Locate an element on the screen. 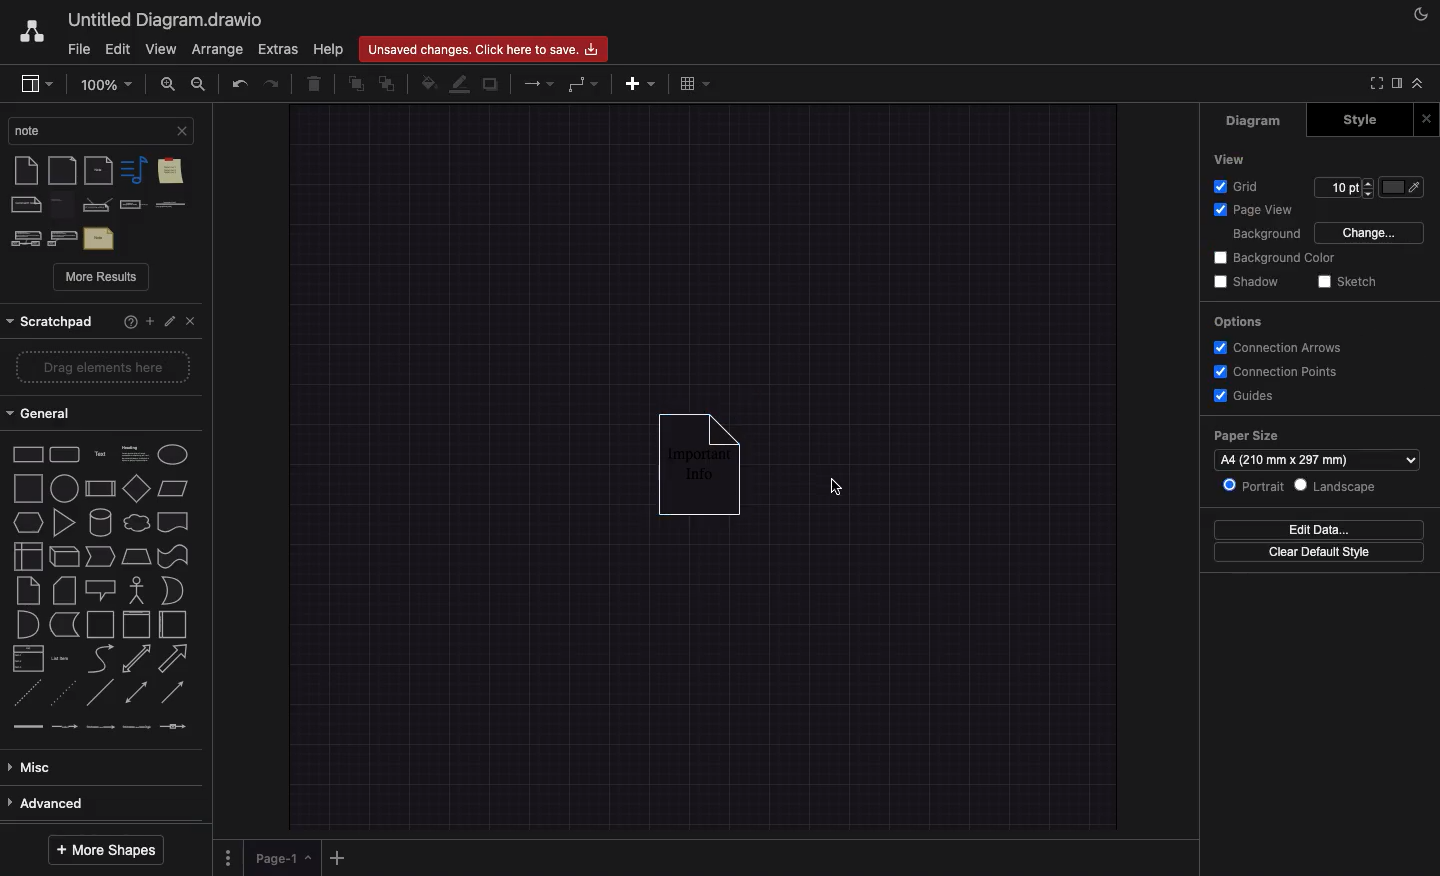 This screenshot has width=1440, height=876. comment  is located at coordinates (26, 205).